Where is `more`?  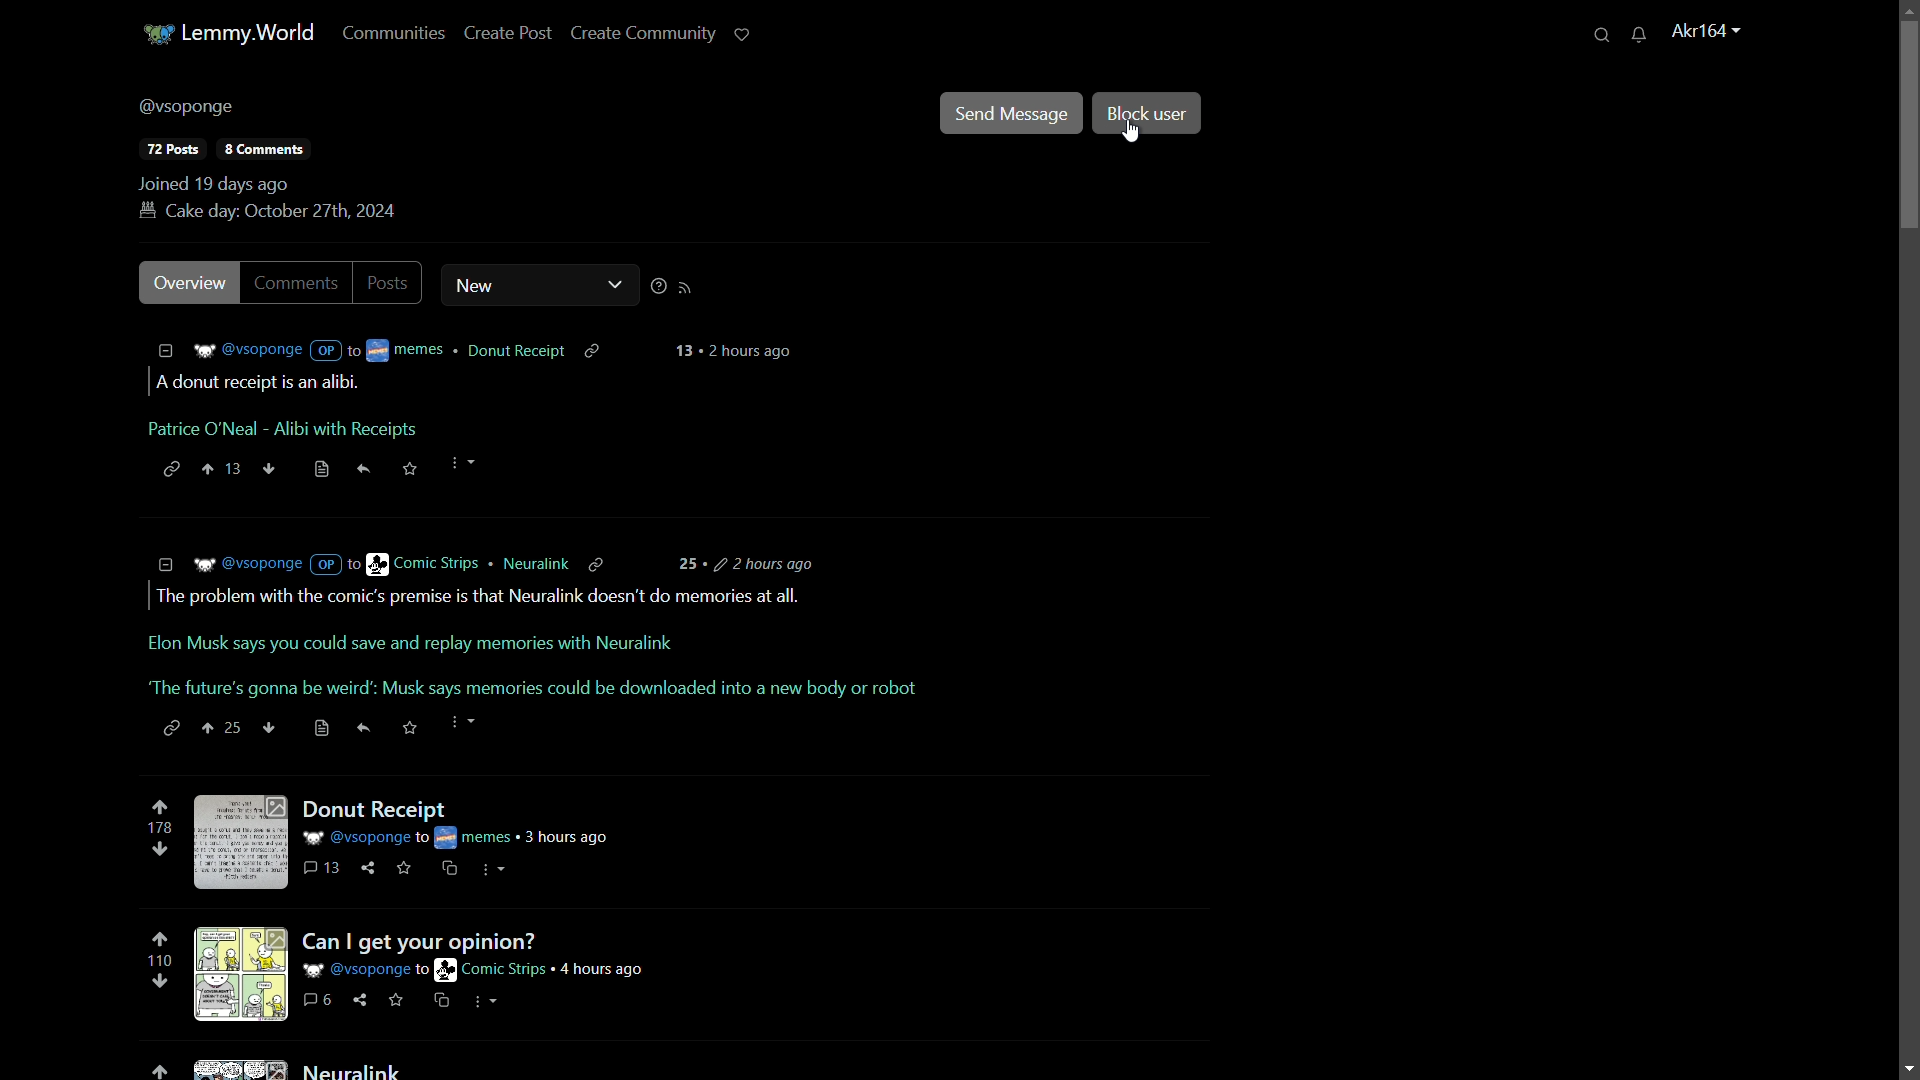
more is located at coordinates (494, 873).